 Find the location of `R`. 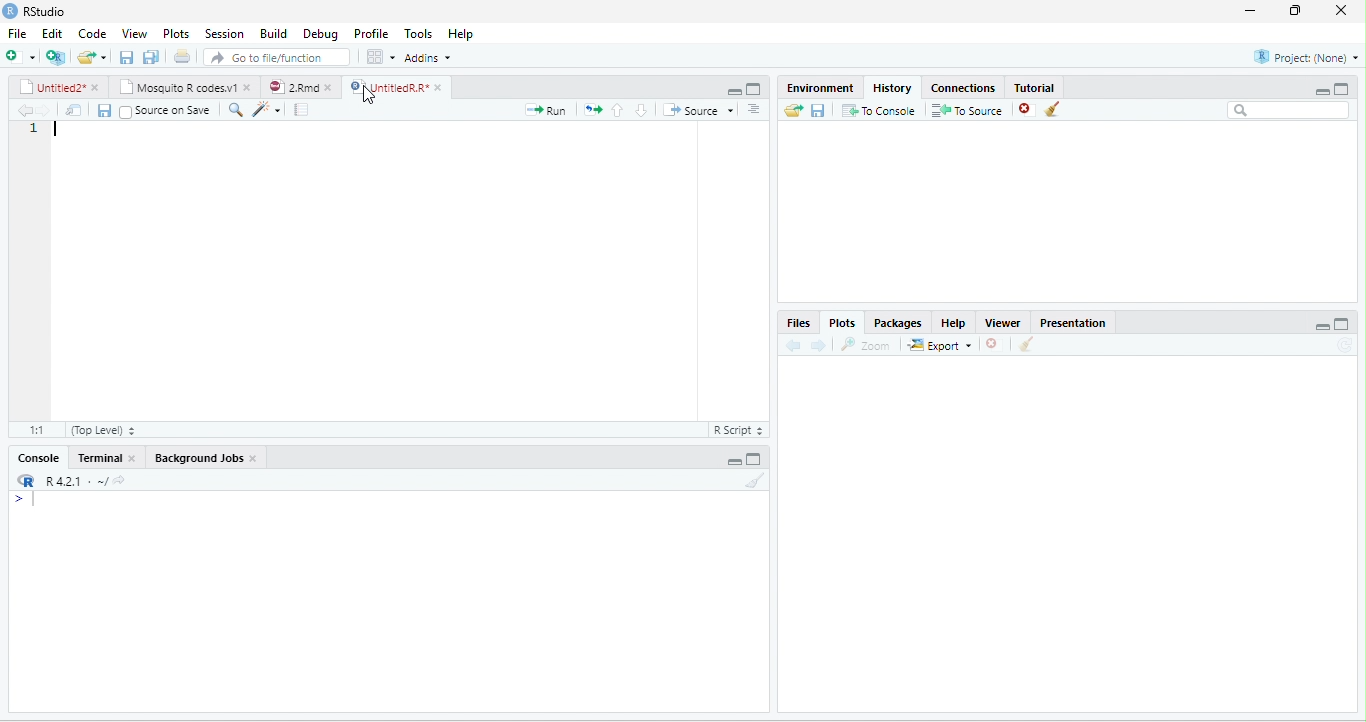

R is located at coordinates (72, 481).